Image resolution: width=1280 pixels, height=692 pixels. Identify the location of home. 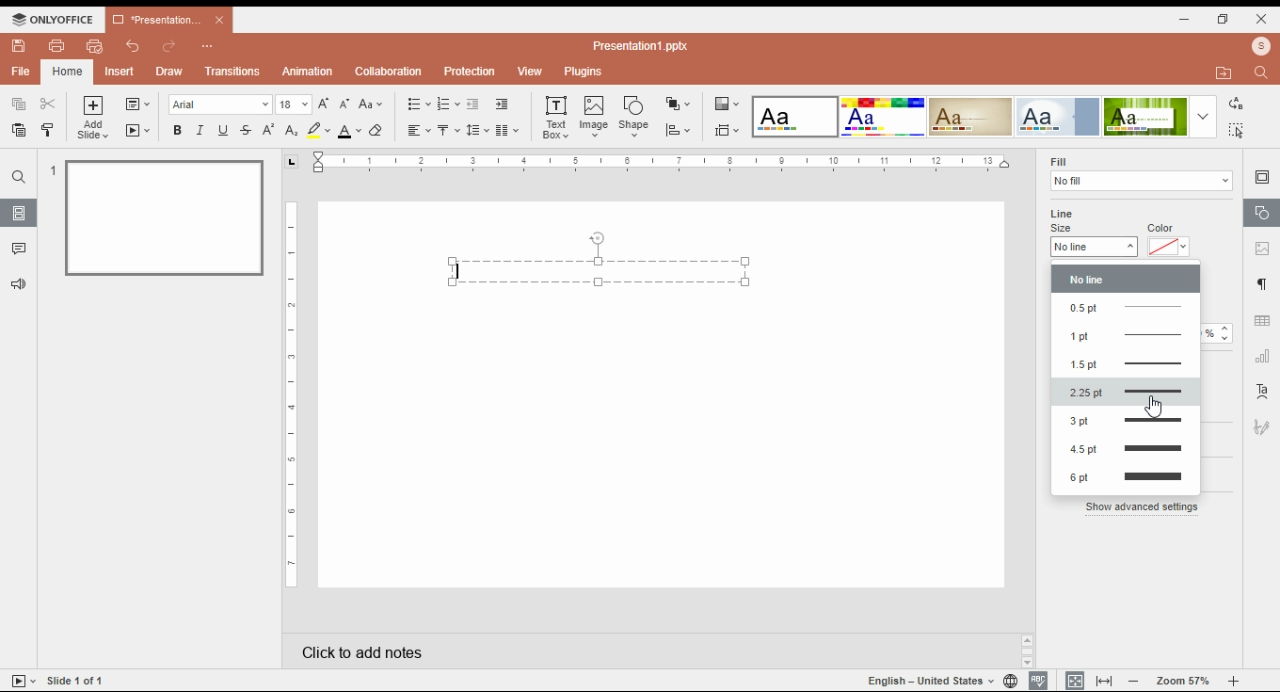
(66, 71).